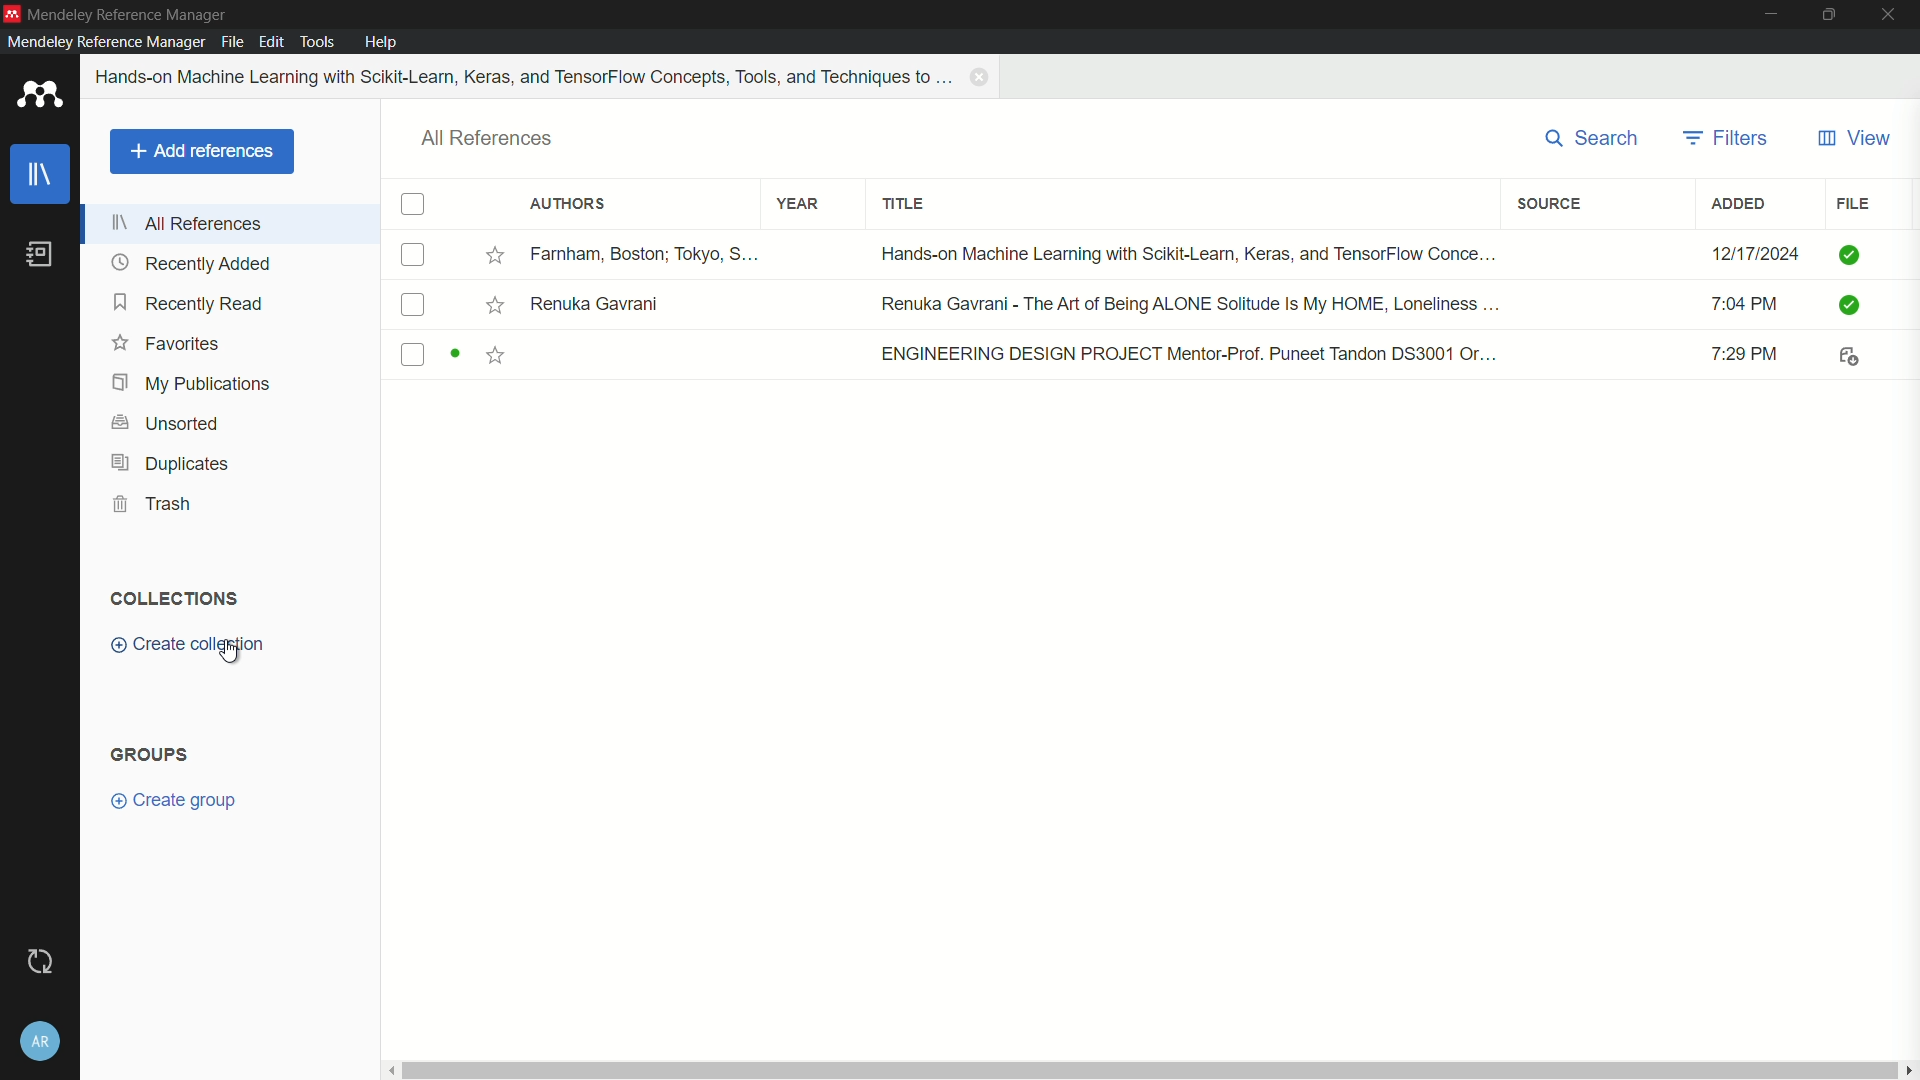  Describe the element at coordinates (43, 1043) in the screenshot. I see `account and help` at that location.